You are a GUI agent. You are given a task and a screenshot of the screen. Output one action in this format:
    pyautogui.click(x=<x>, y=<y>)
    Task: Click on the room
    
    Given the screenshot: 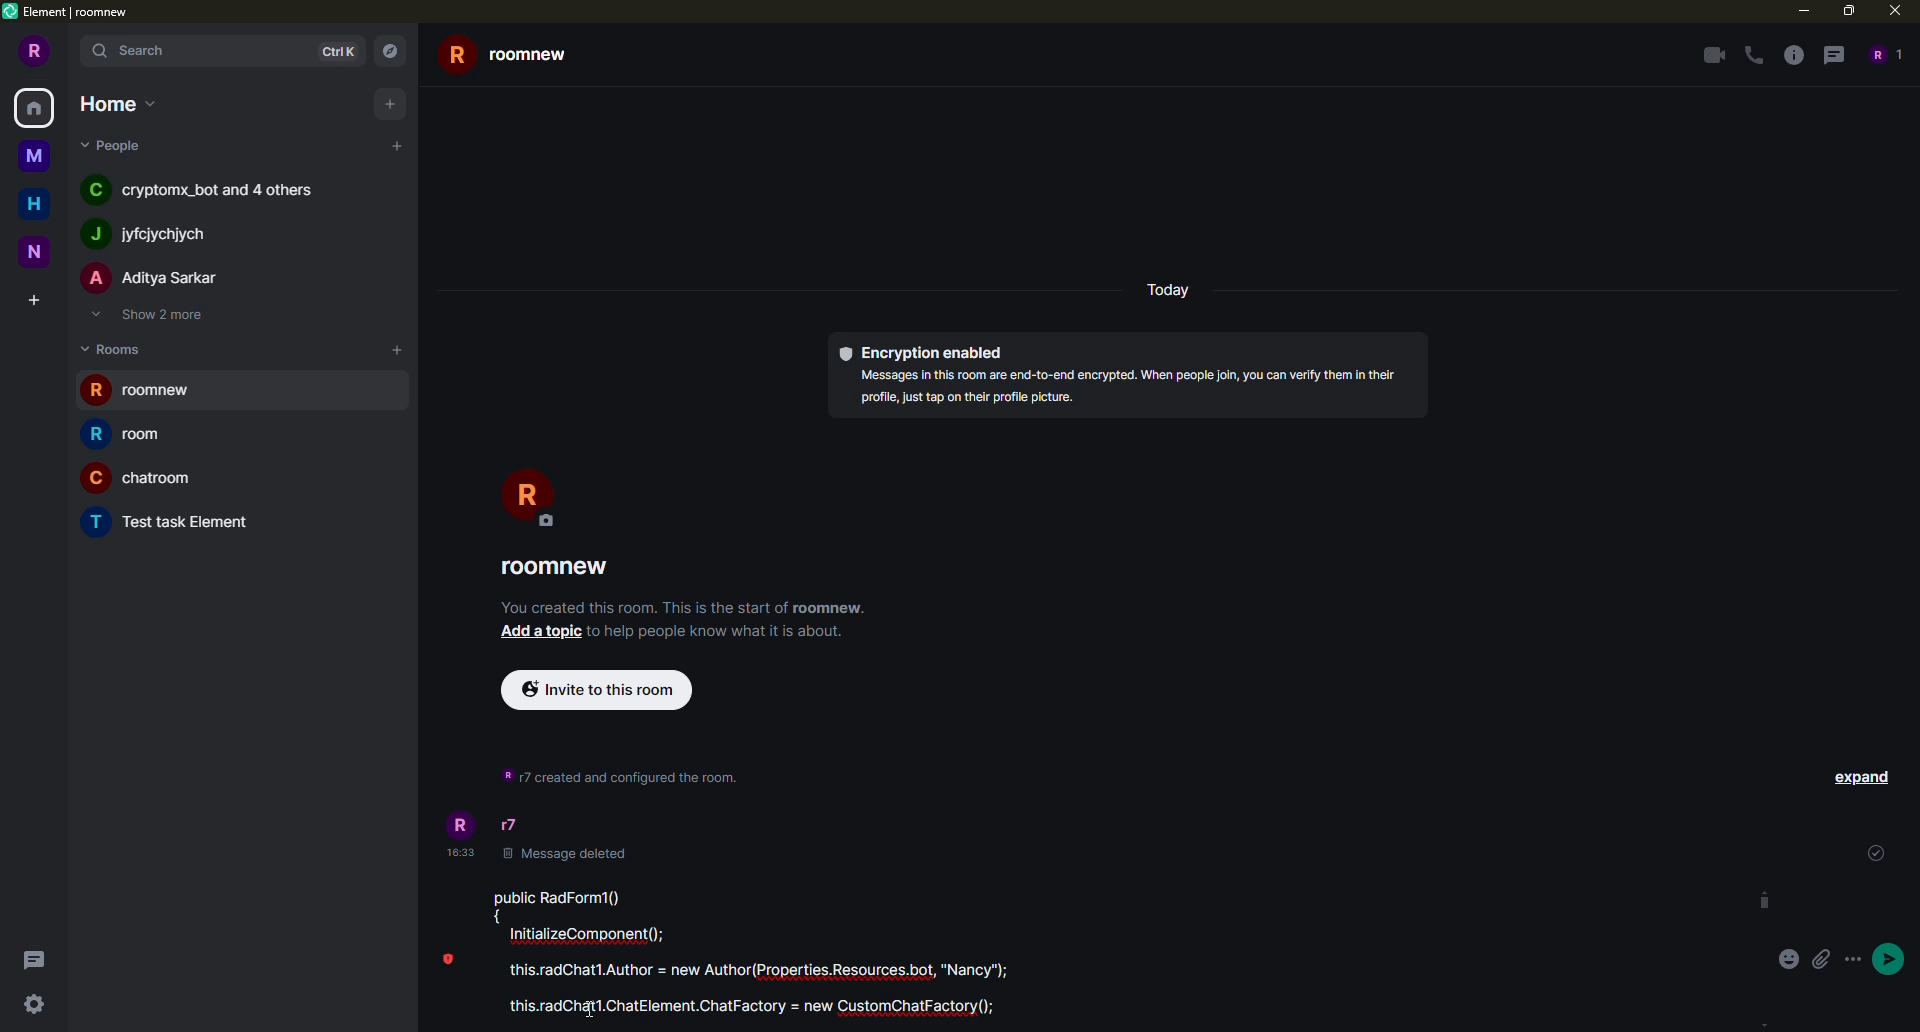 What is the action you would take?
    pyautogui.click(x=564, y=567)
    